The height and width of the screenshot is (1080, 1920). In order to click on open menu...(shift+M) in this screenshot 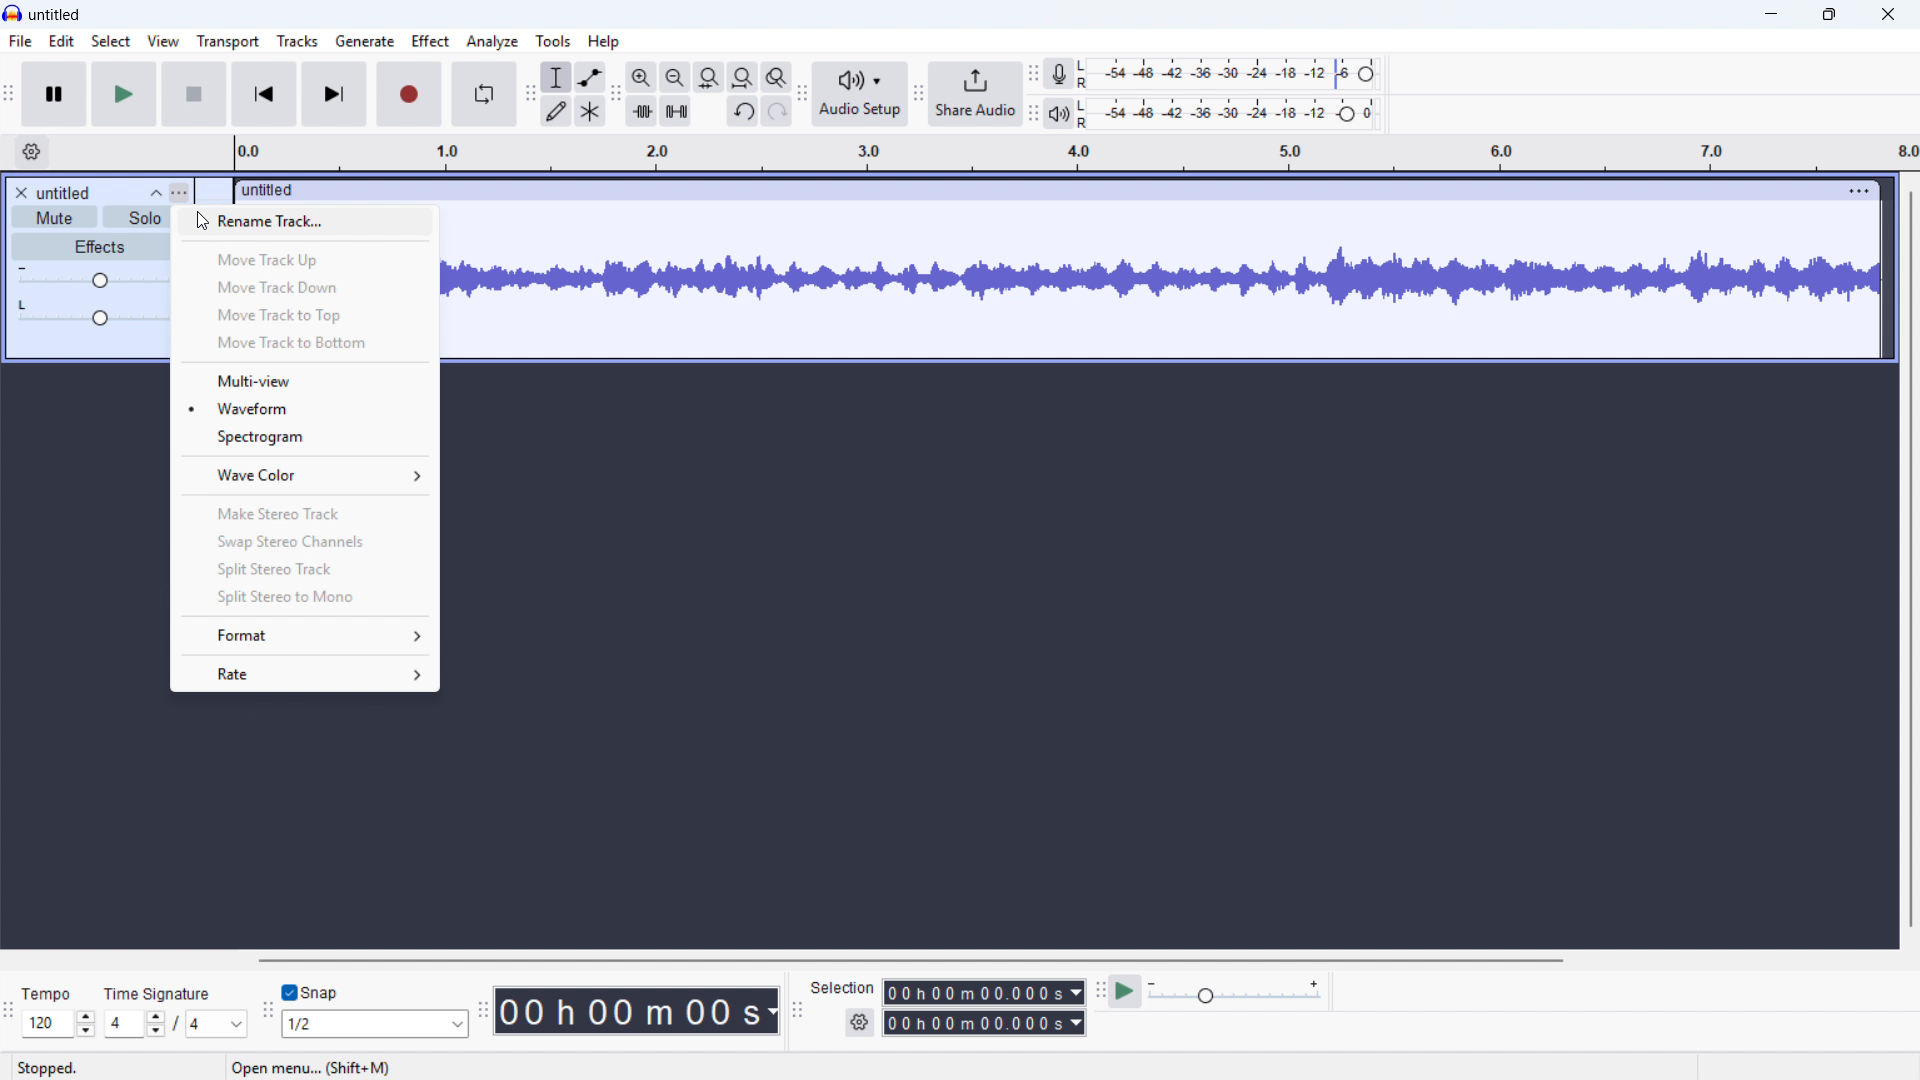, I will do `click(311, 1068)`.